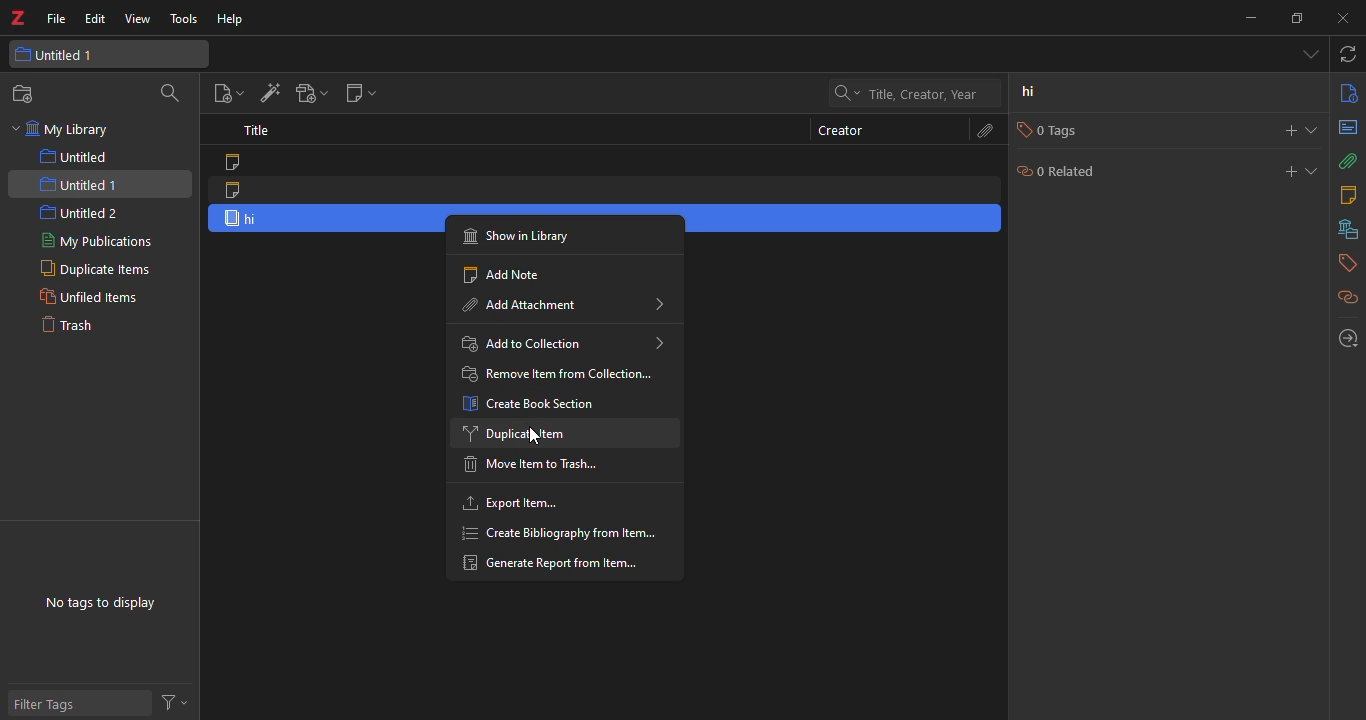  Describe the element at coordinates (517, 433) in the screenshot. I see `duplicate item` at that location.